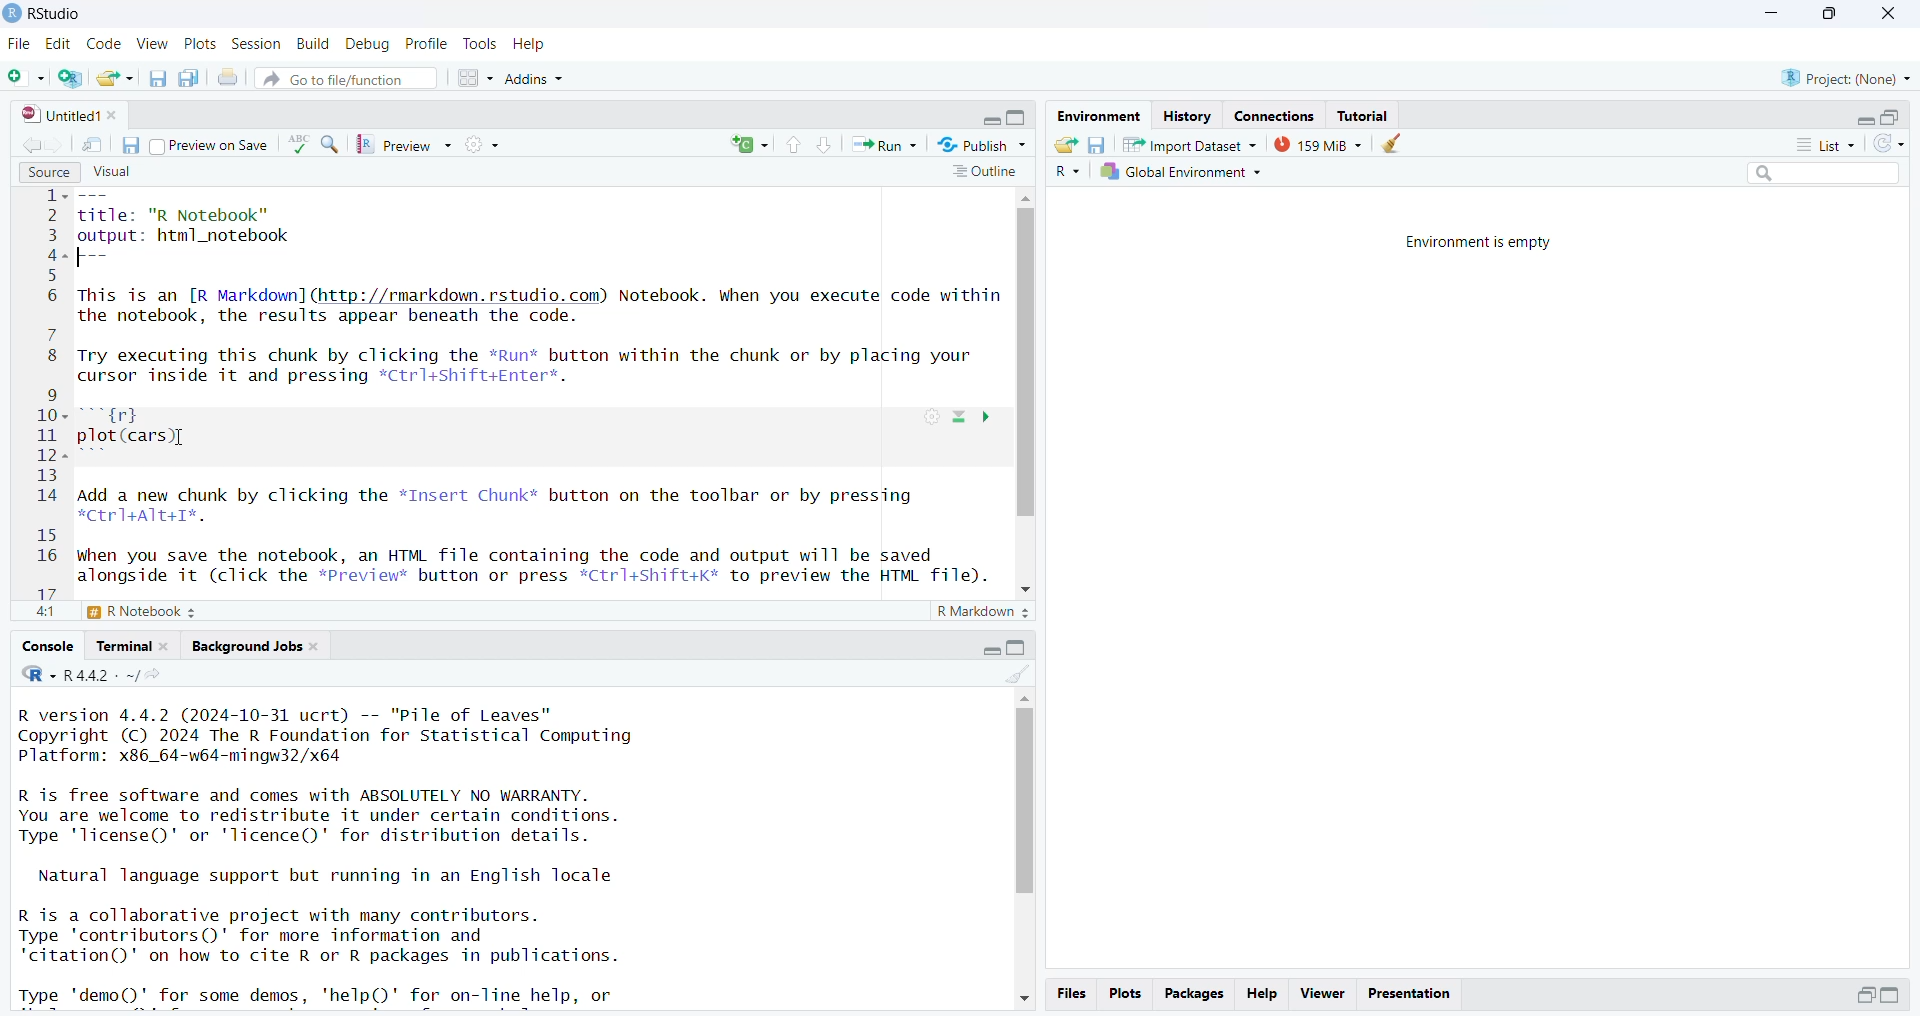 The image size is (1920, 1016). I want to click on background jobs, so click(256, 646).